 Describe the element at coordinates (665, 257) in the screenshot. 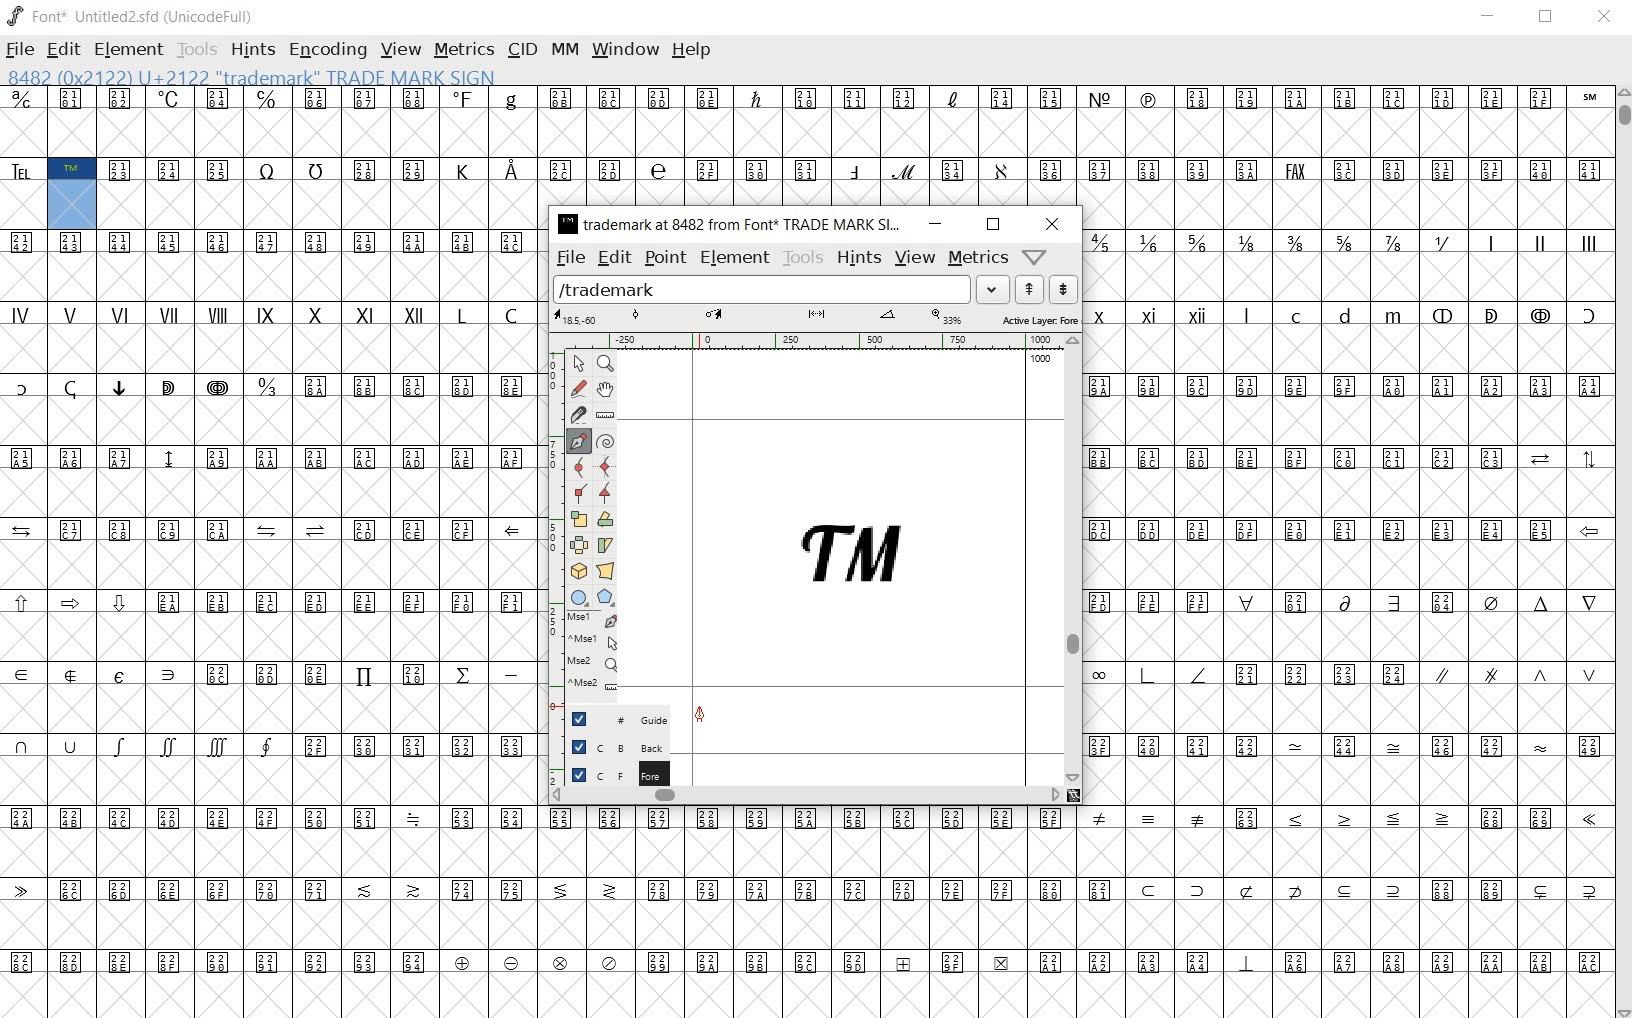

I see `point` at that location.